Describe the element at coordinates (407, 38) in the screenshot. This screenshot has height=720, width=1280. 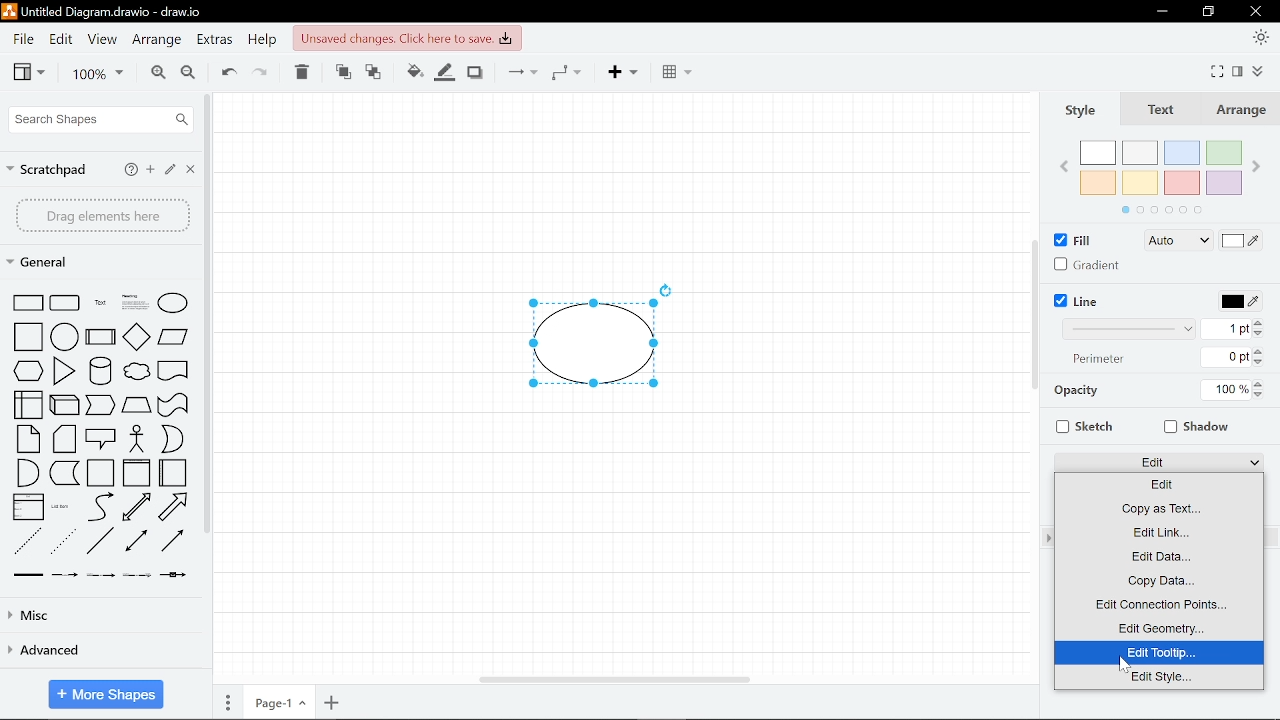
I see `unsaved changes click here to save` at that location.